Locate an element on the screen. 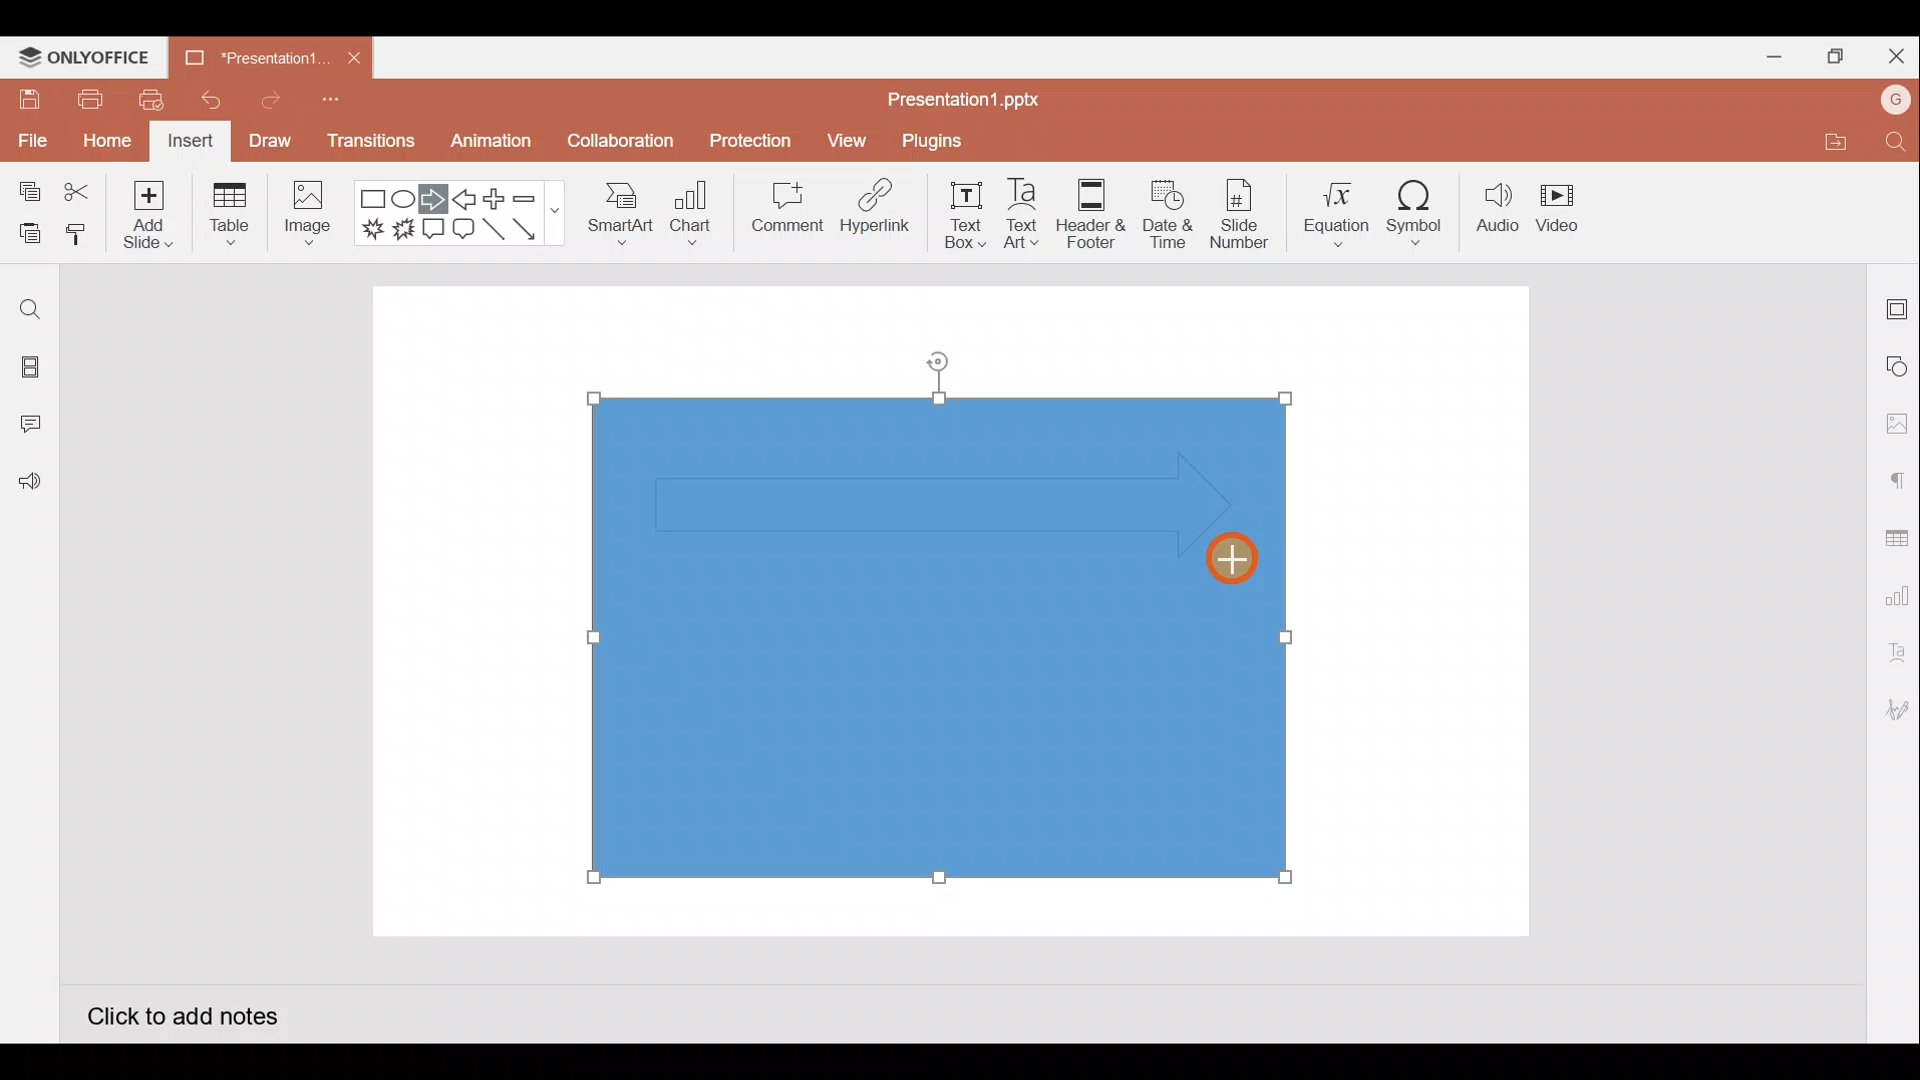  Undo is located at coordinates (203, 100).